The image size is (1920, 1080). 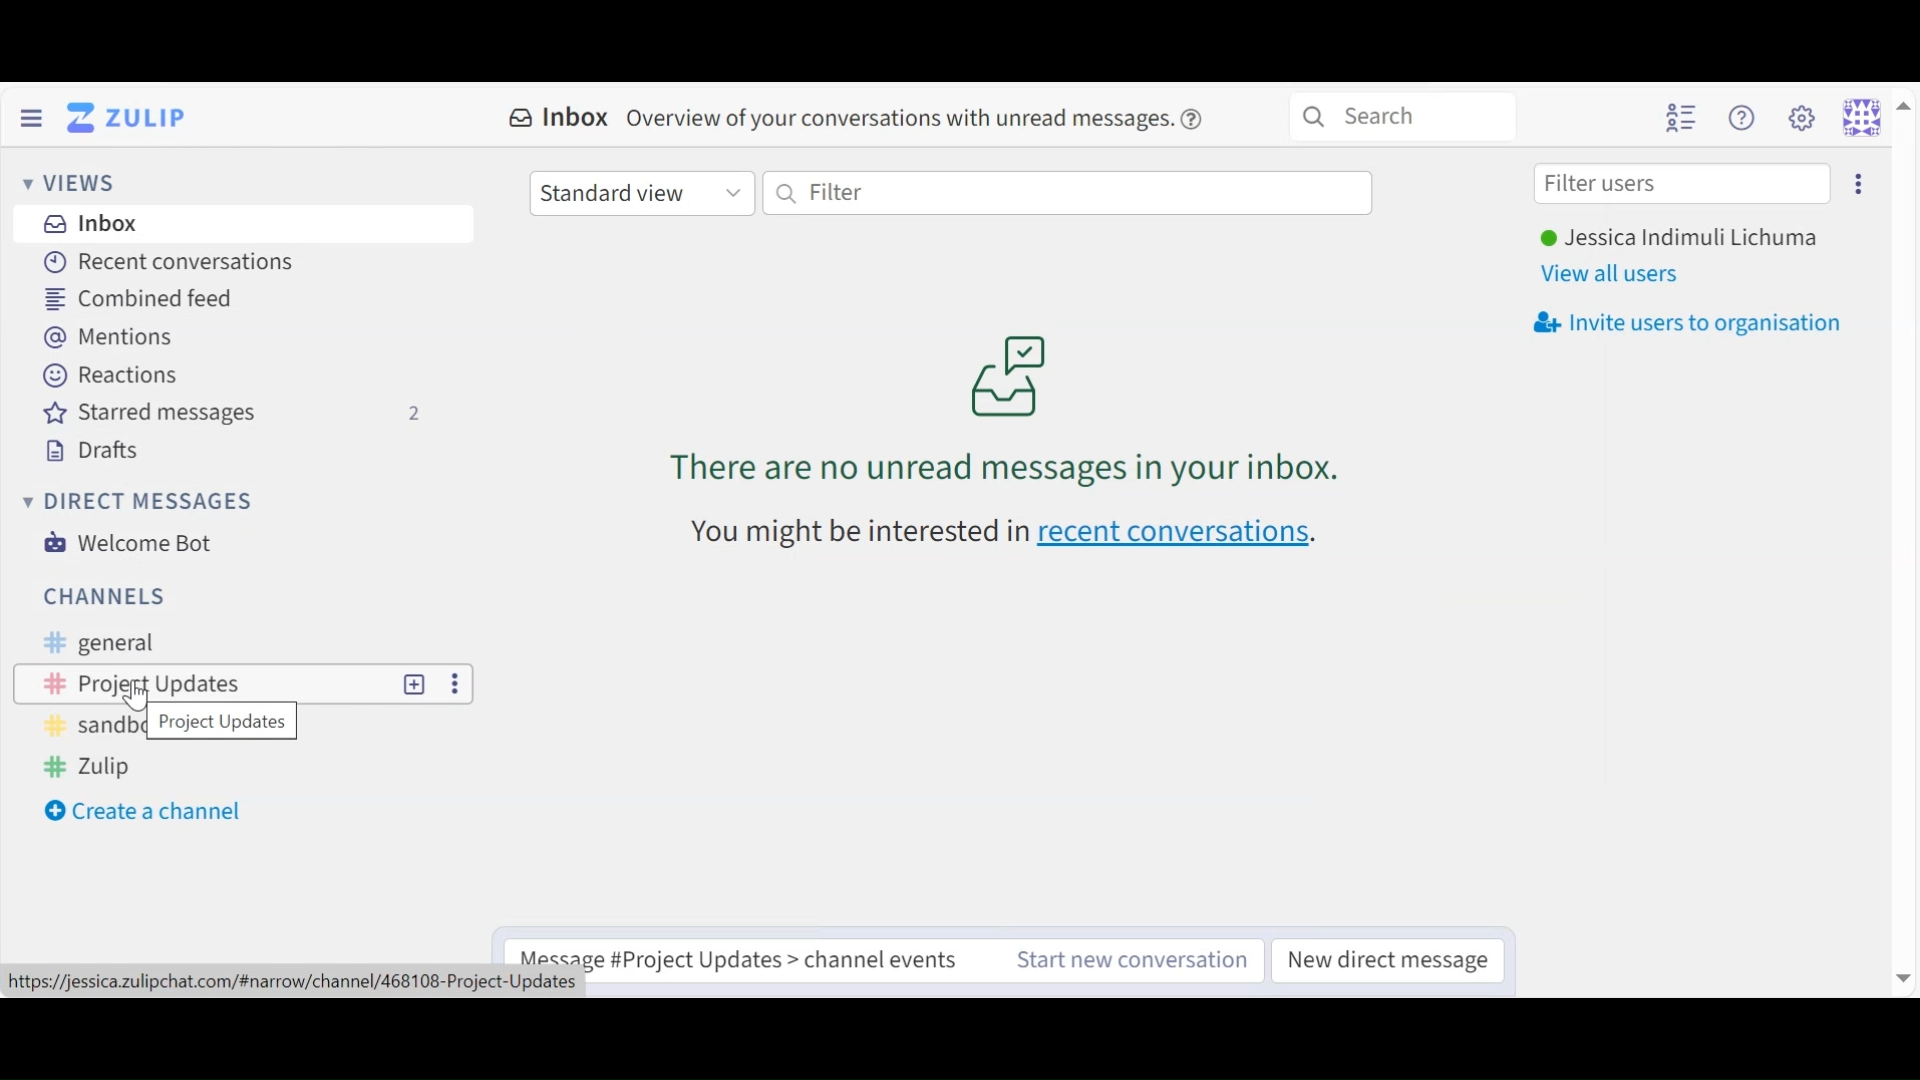 I want to click on Mentions, so click(x=110, y=336).